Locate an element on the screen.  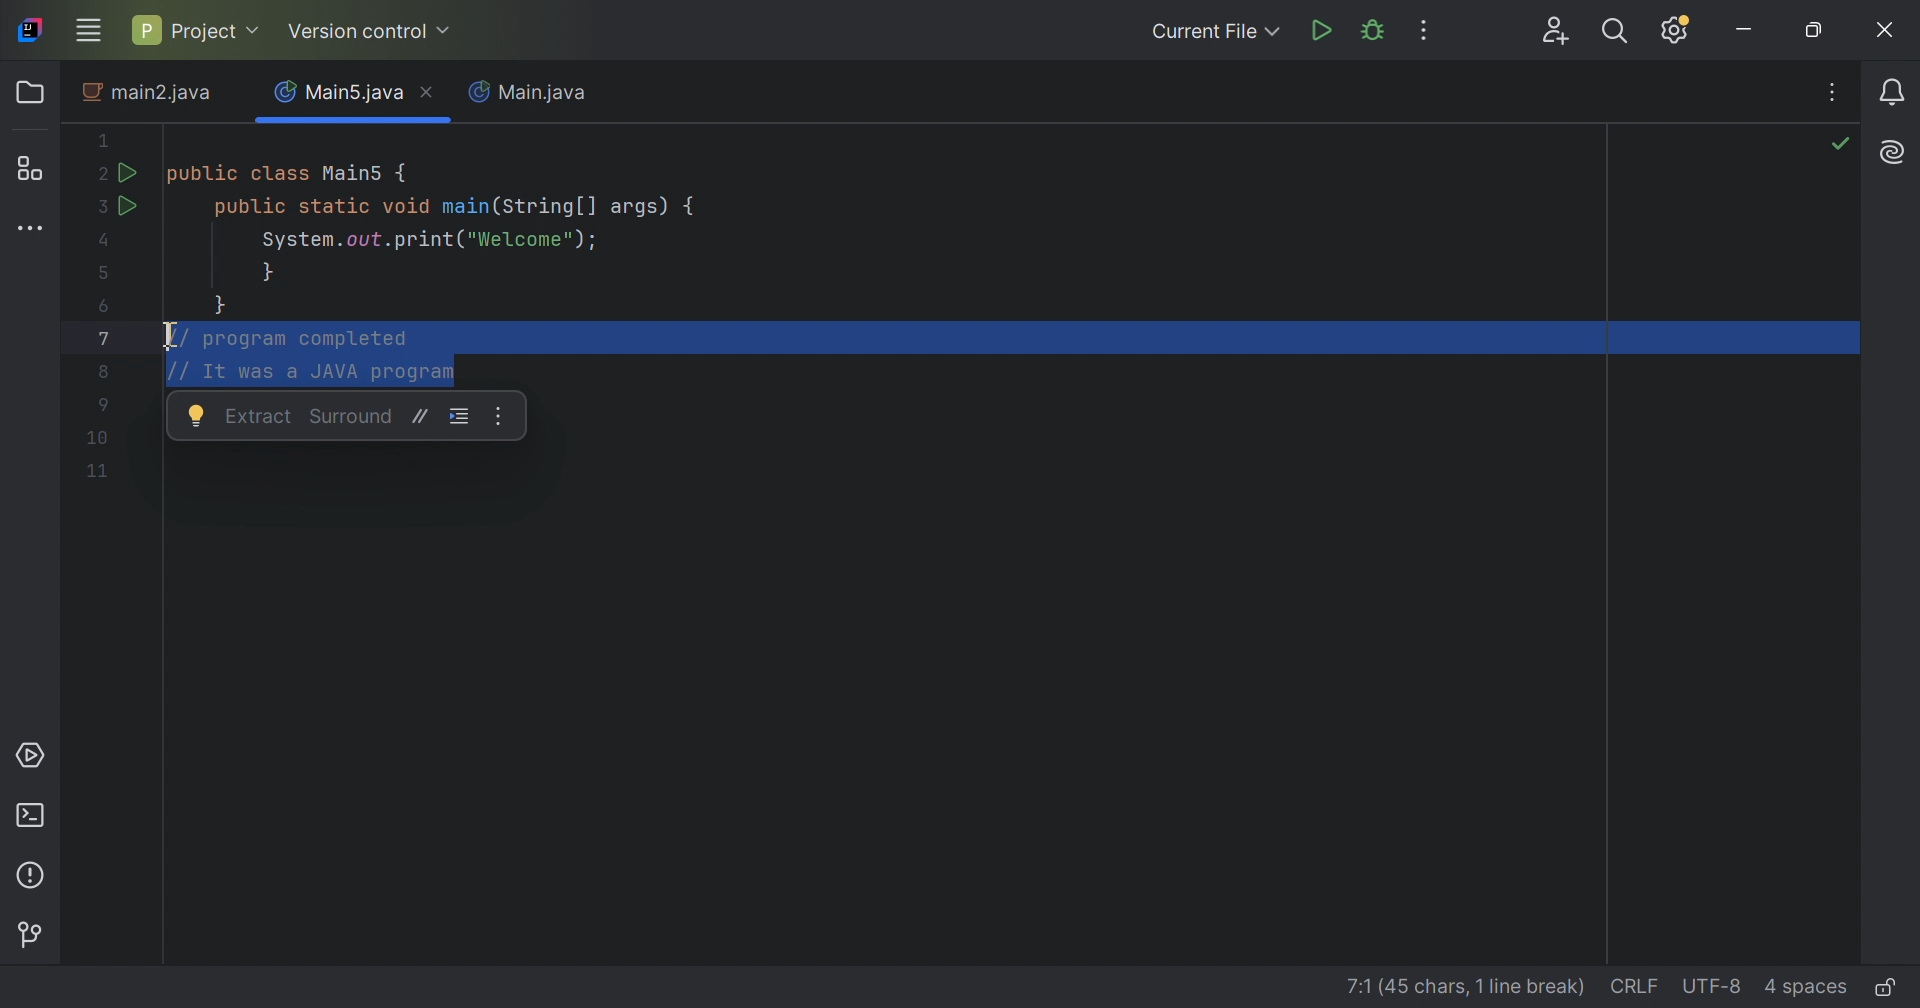
Debug is located at coordinates (1375, 30).